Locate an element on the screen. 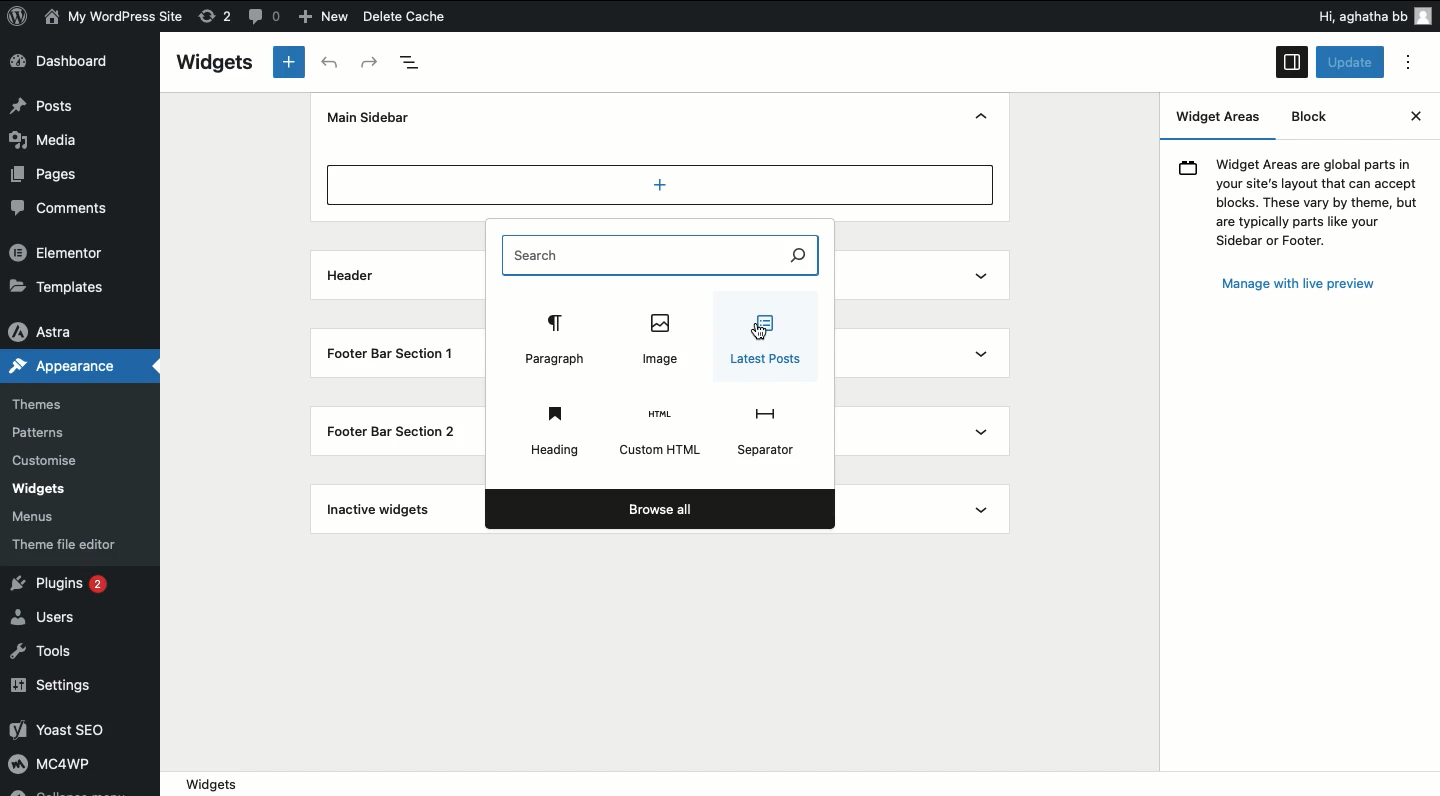 The image size is (1440, 796). Posts is located at coordinates (45, 106).